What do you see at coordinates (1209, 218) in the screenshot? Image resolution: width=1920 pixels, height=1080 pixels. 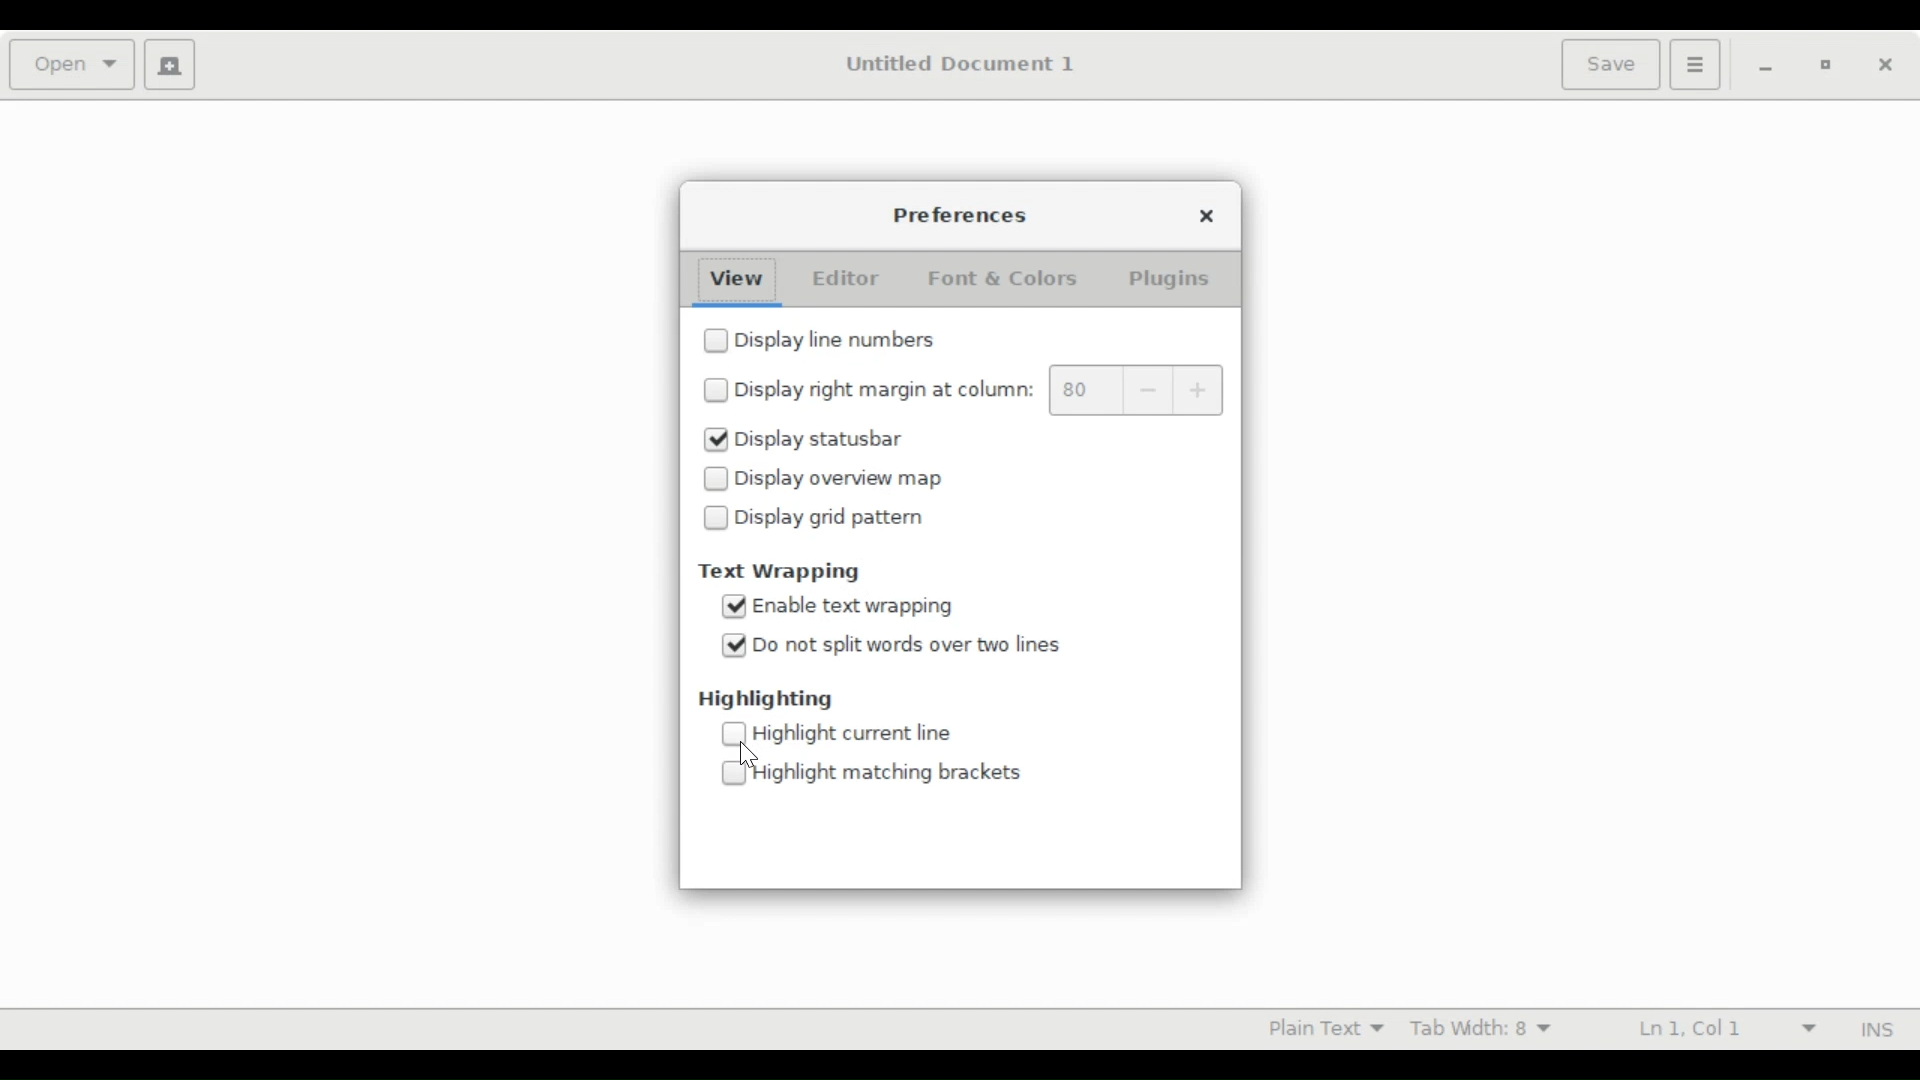 I see `Close` at bounding box center [1209, 218].